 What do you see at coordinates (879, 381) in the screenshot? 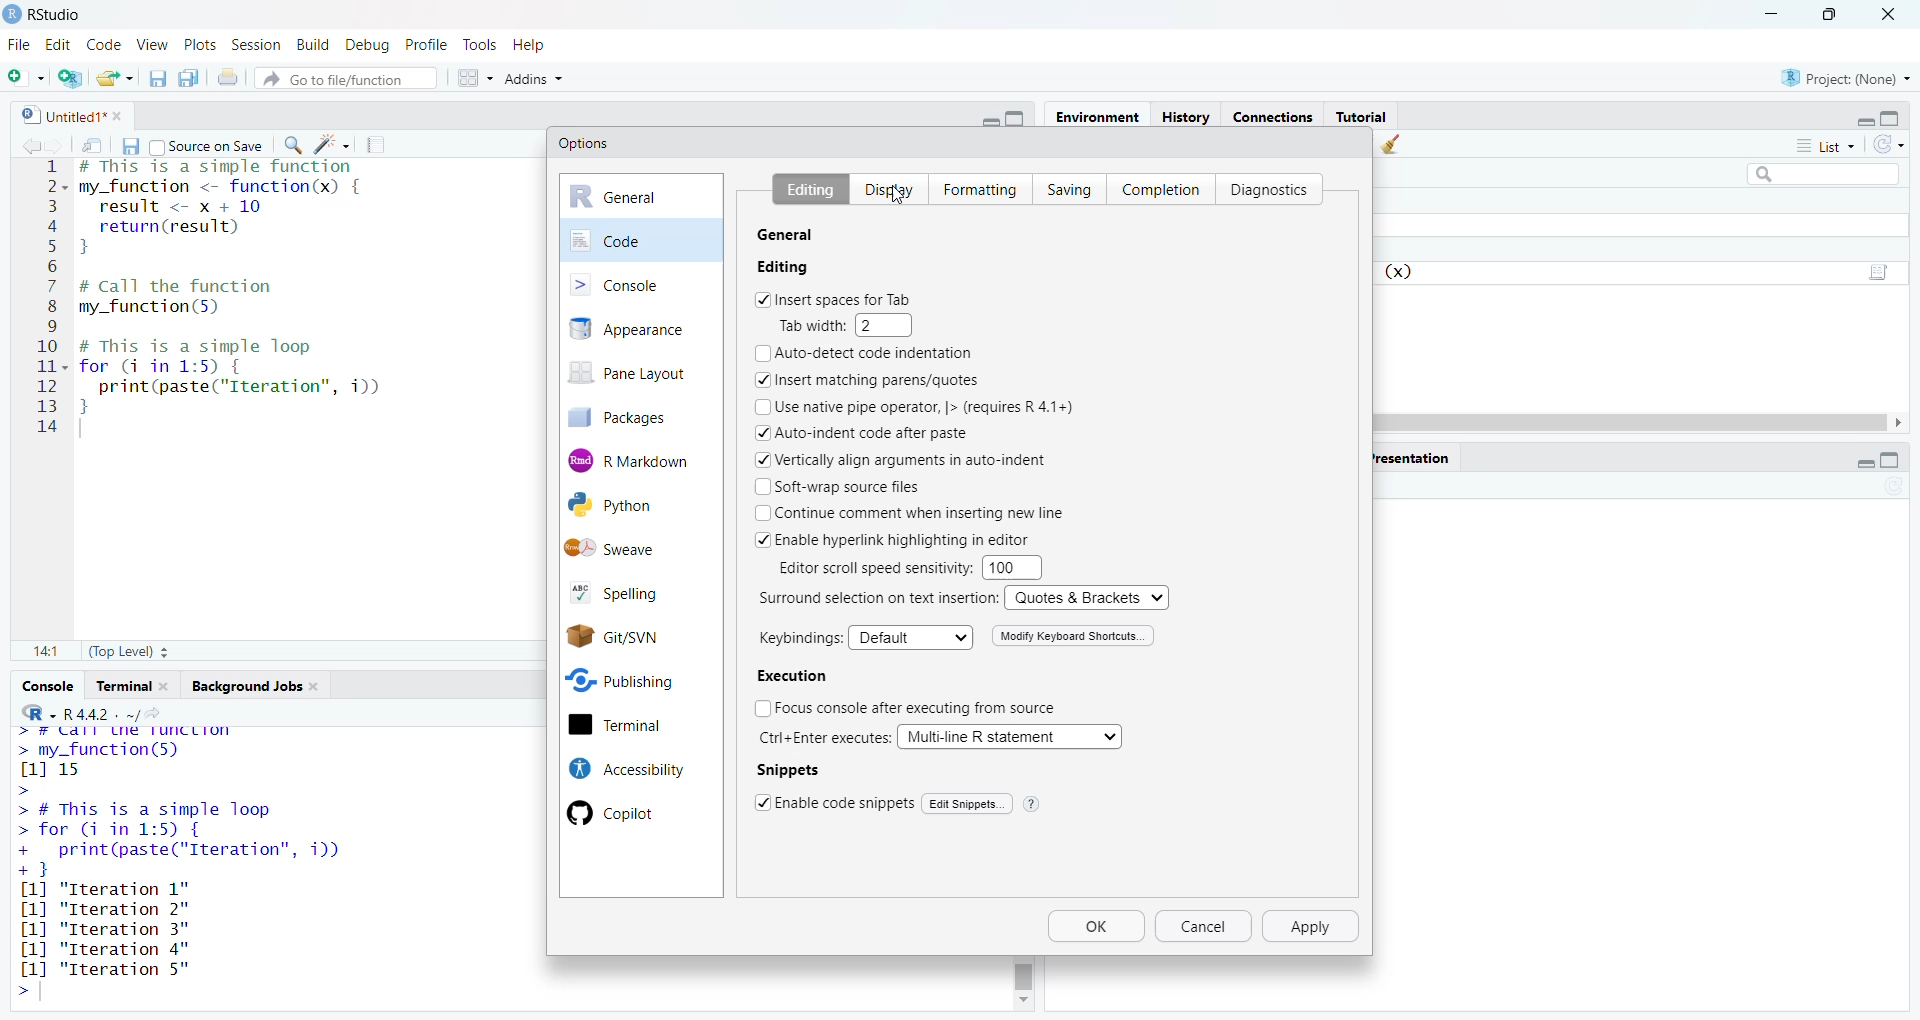
I see `Insert matching parens/quotes` at bounding box center [879, 381].